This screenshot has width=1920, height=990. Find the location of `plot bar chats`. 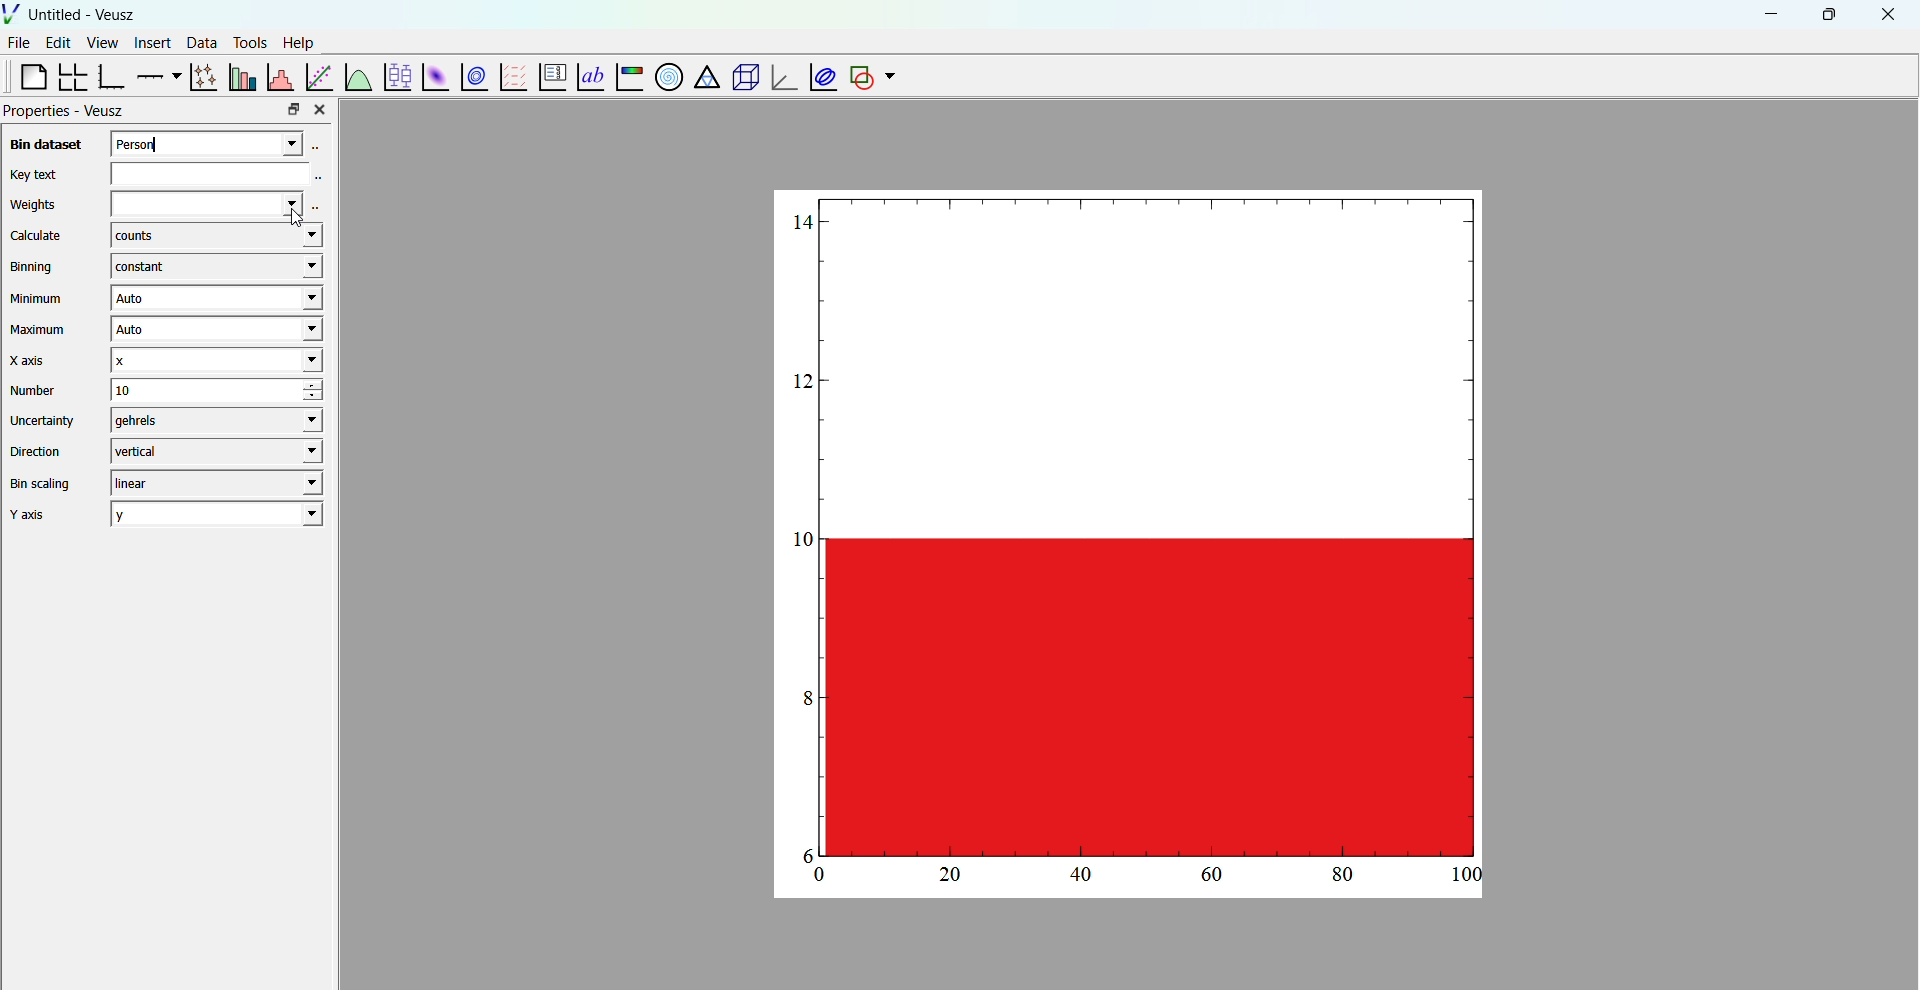

plot bar chats is located at coordinates (240, 77).